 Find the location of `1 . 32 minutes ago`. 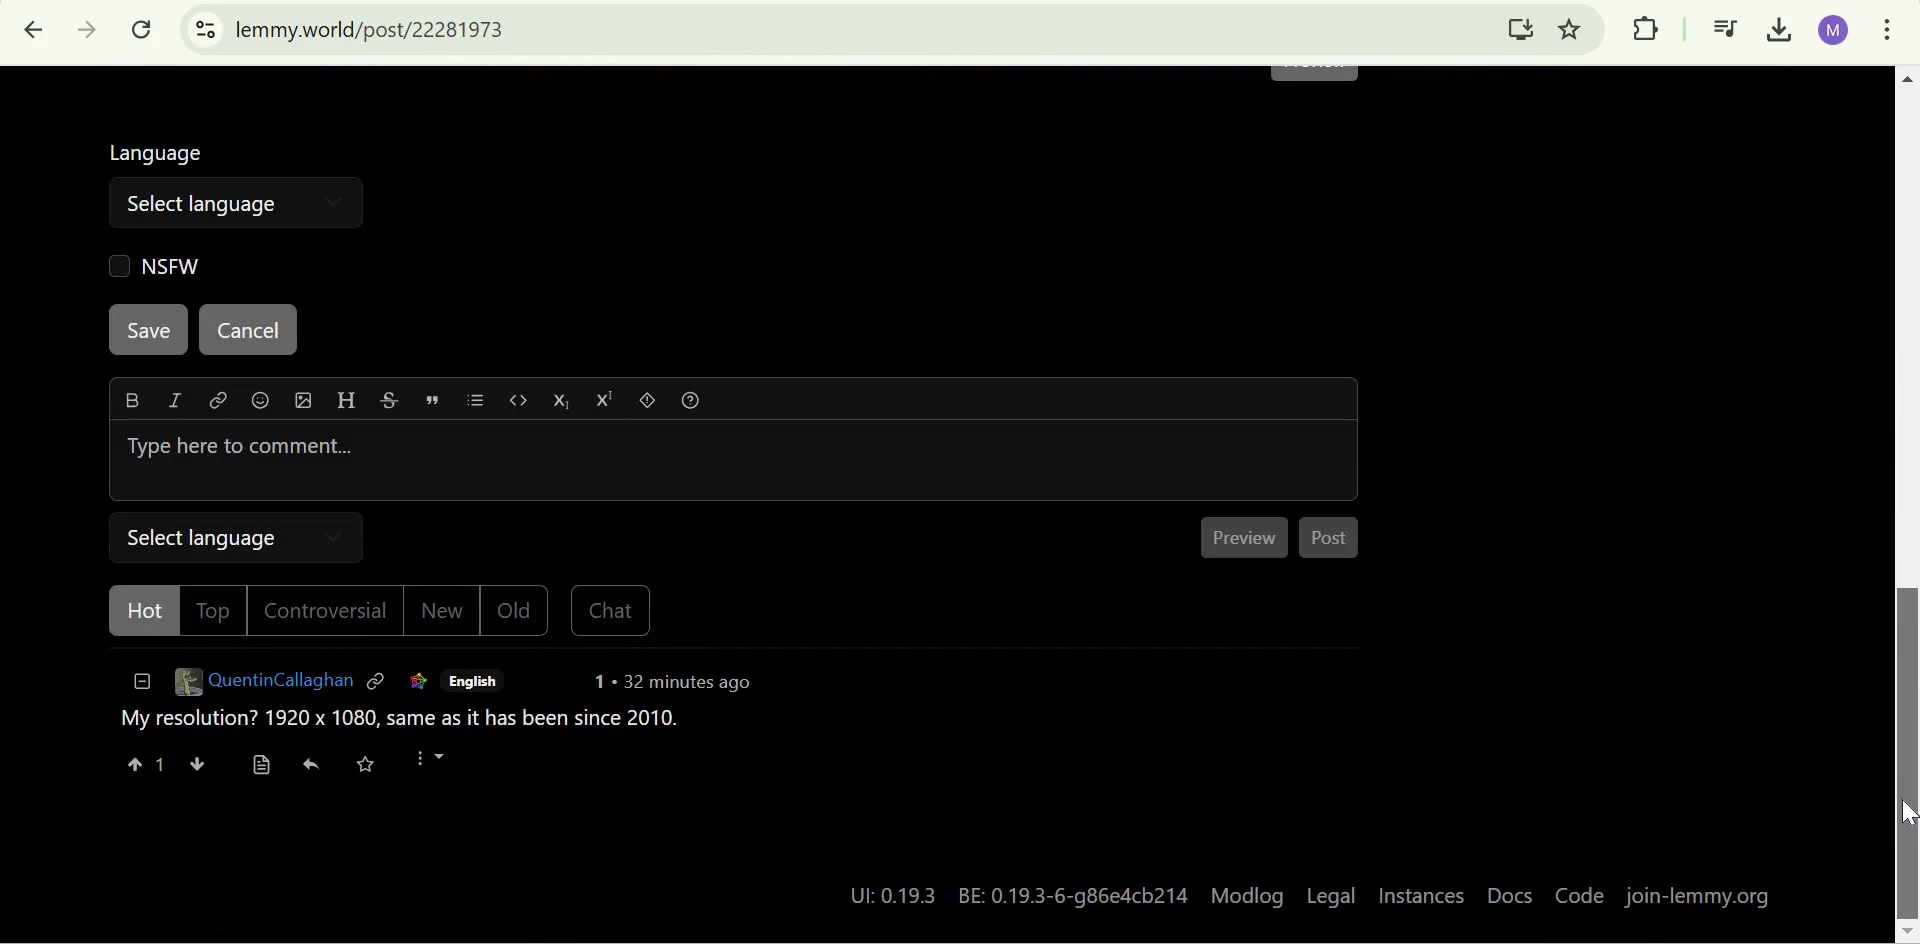

1 . 32 minutes ago is located at coordinates (674, 686).